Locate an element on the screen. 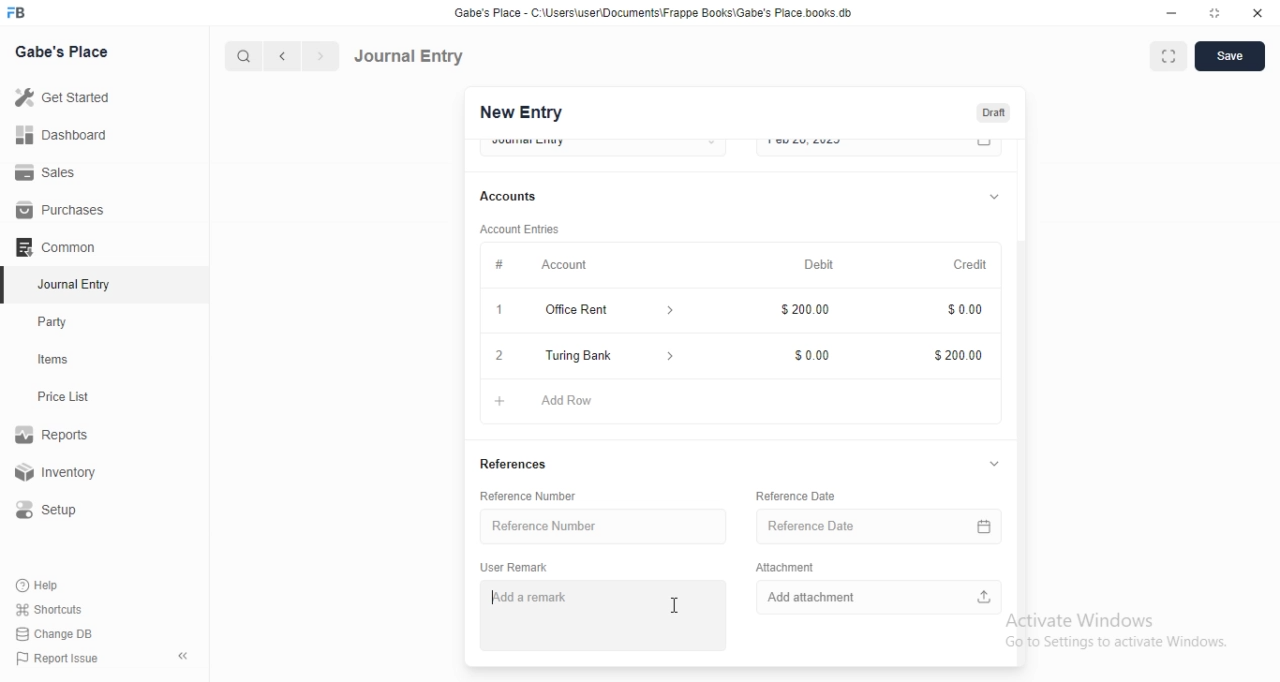  Reference Date is located at coordinates (873, 527).